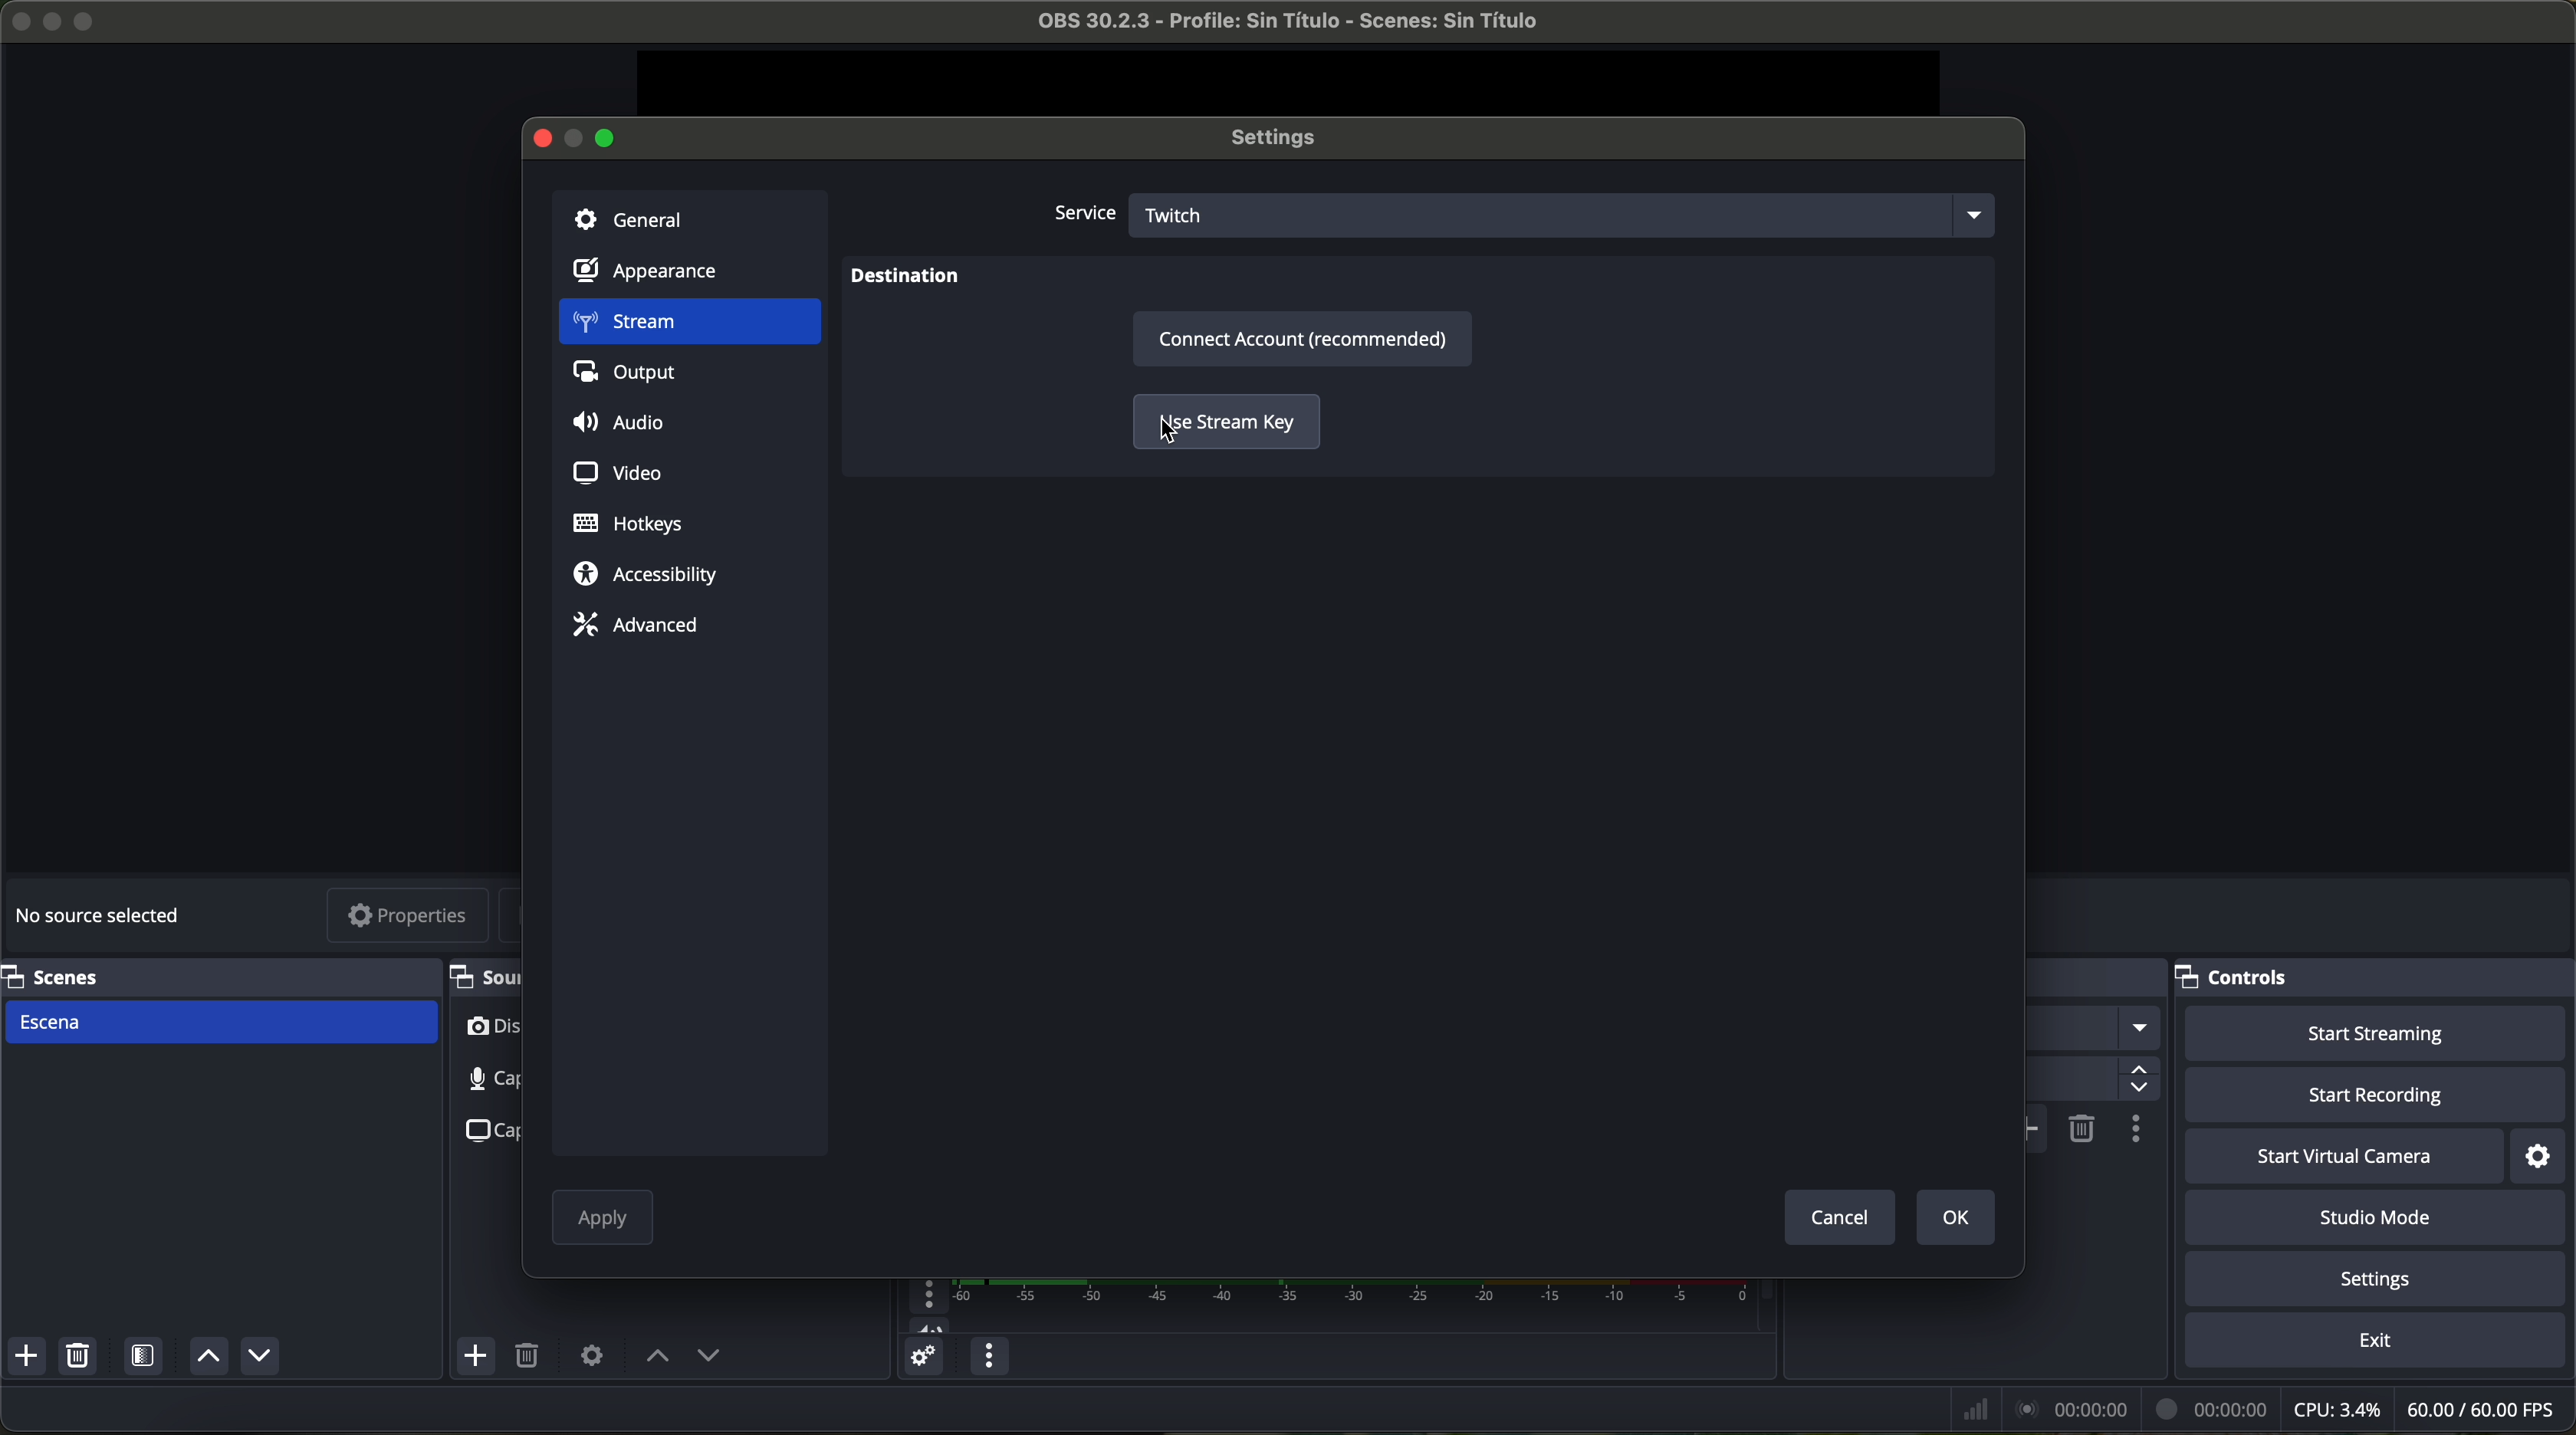 The image size is (2576, 1435). I want to click on click on use stream key, so click(1223, 424).